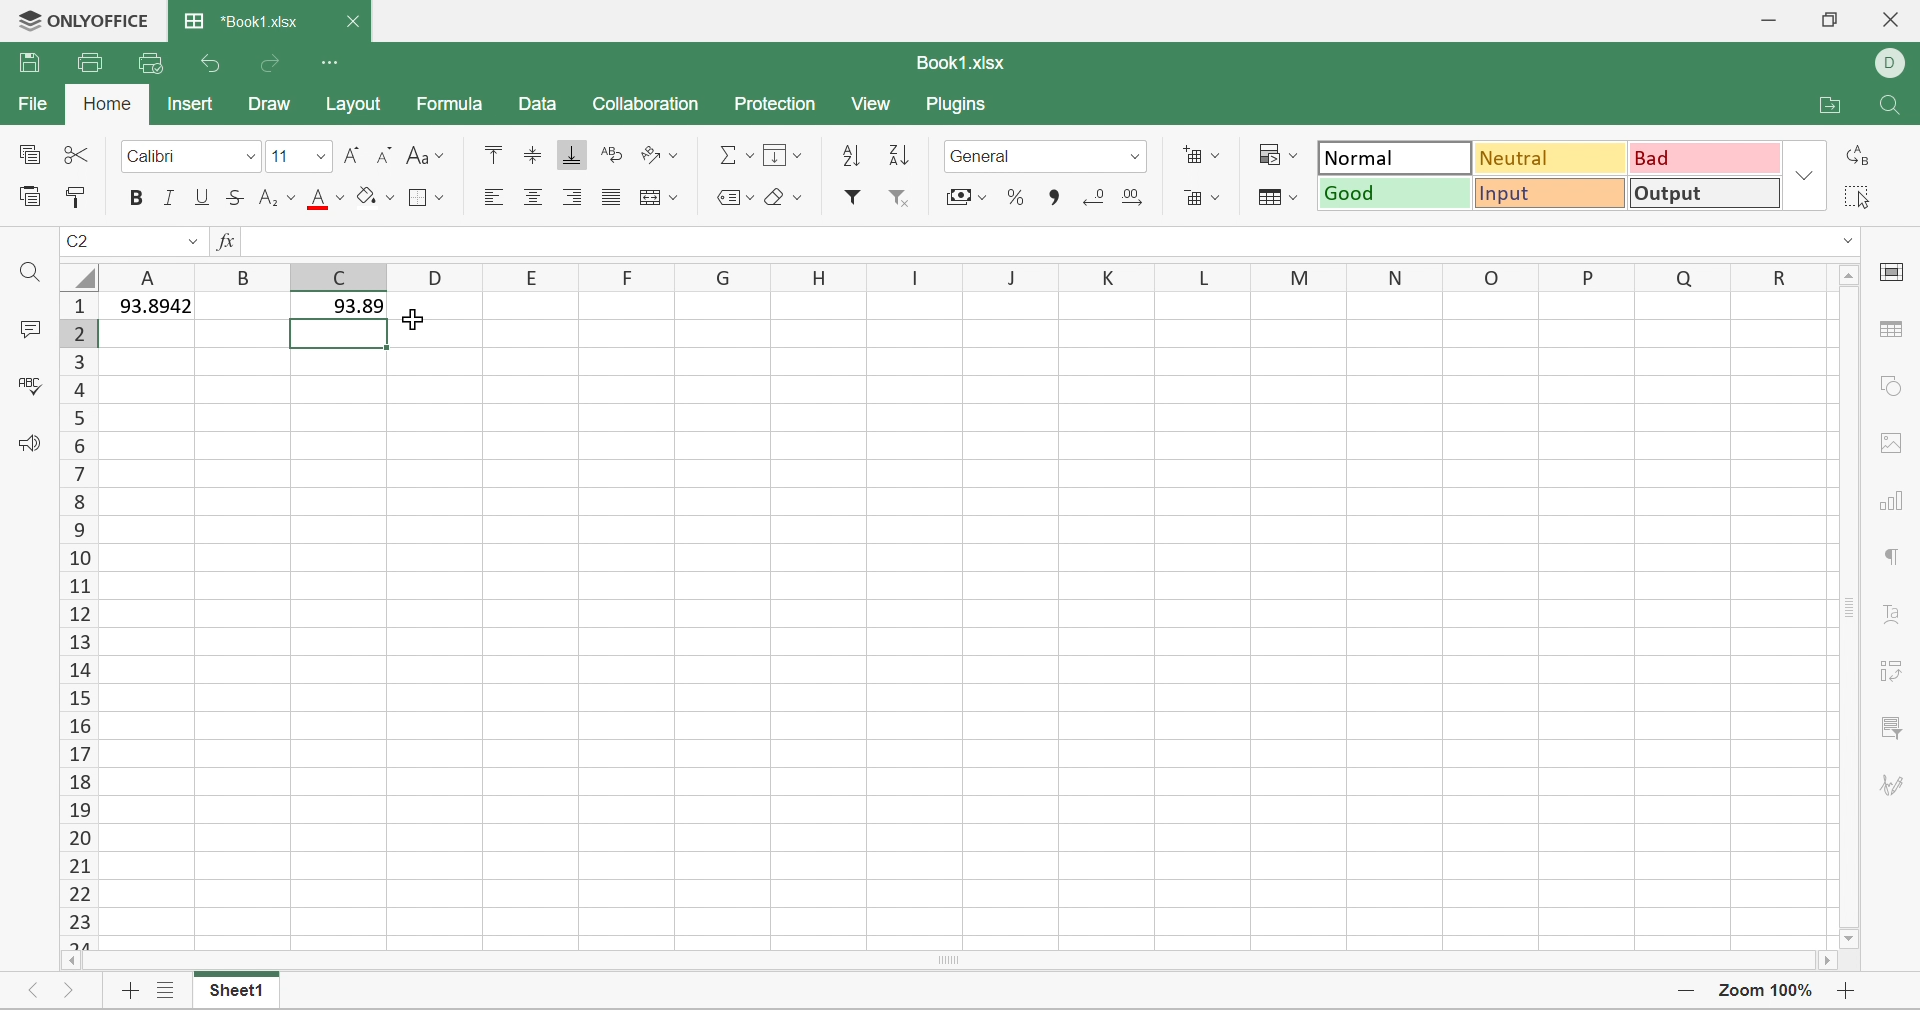 The height and width of the screenshot is (1010, 1920). Describe the element at coordinates (1894, 556) in the screenshot. I see `paragraph settings` at that location.